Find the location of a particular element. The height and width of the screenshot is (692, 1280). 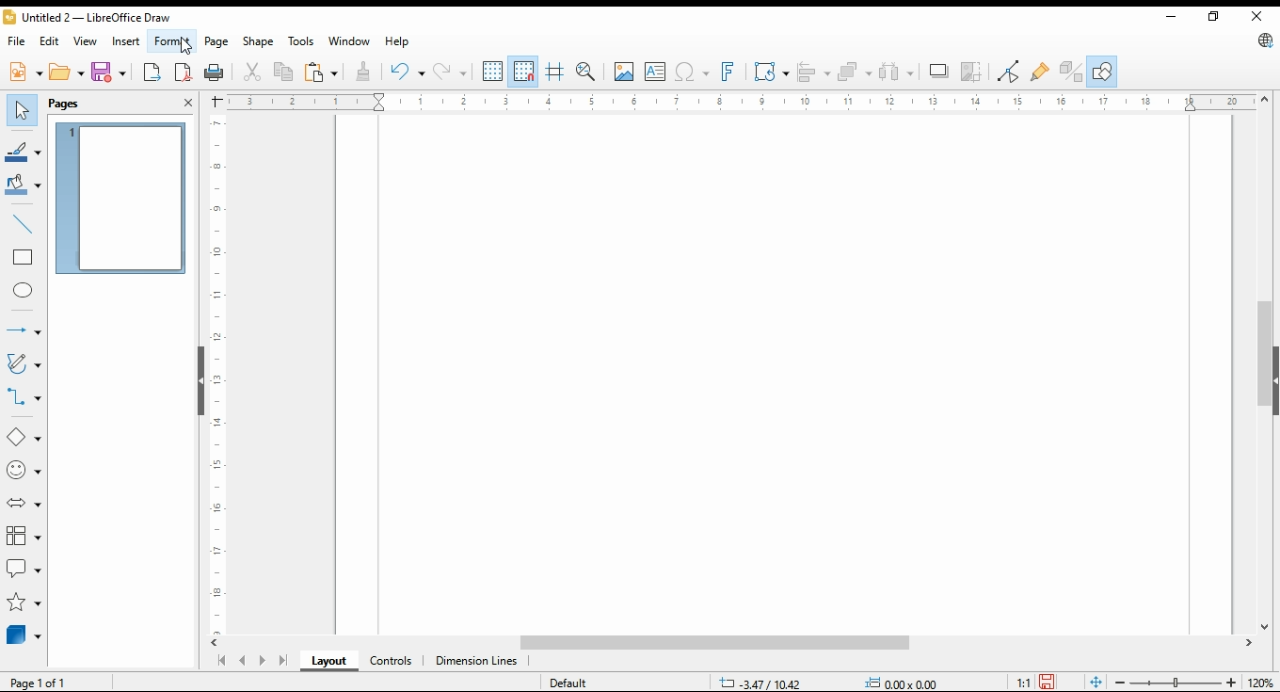

block arrows is located at coordinates (26, 503).